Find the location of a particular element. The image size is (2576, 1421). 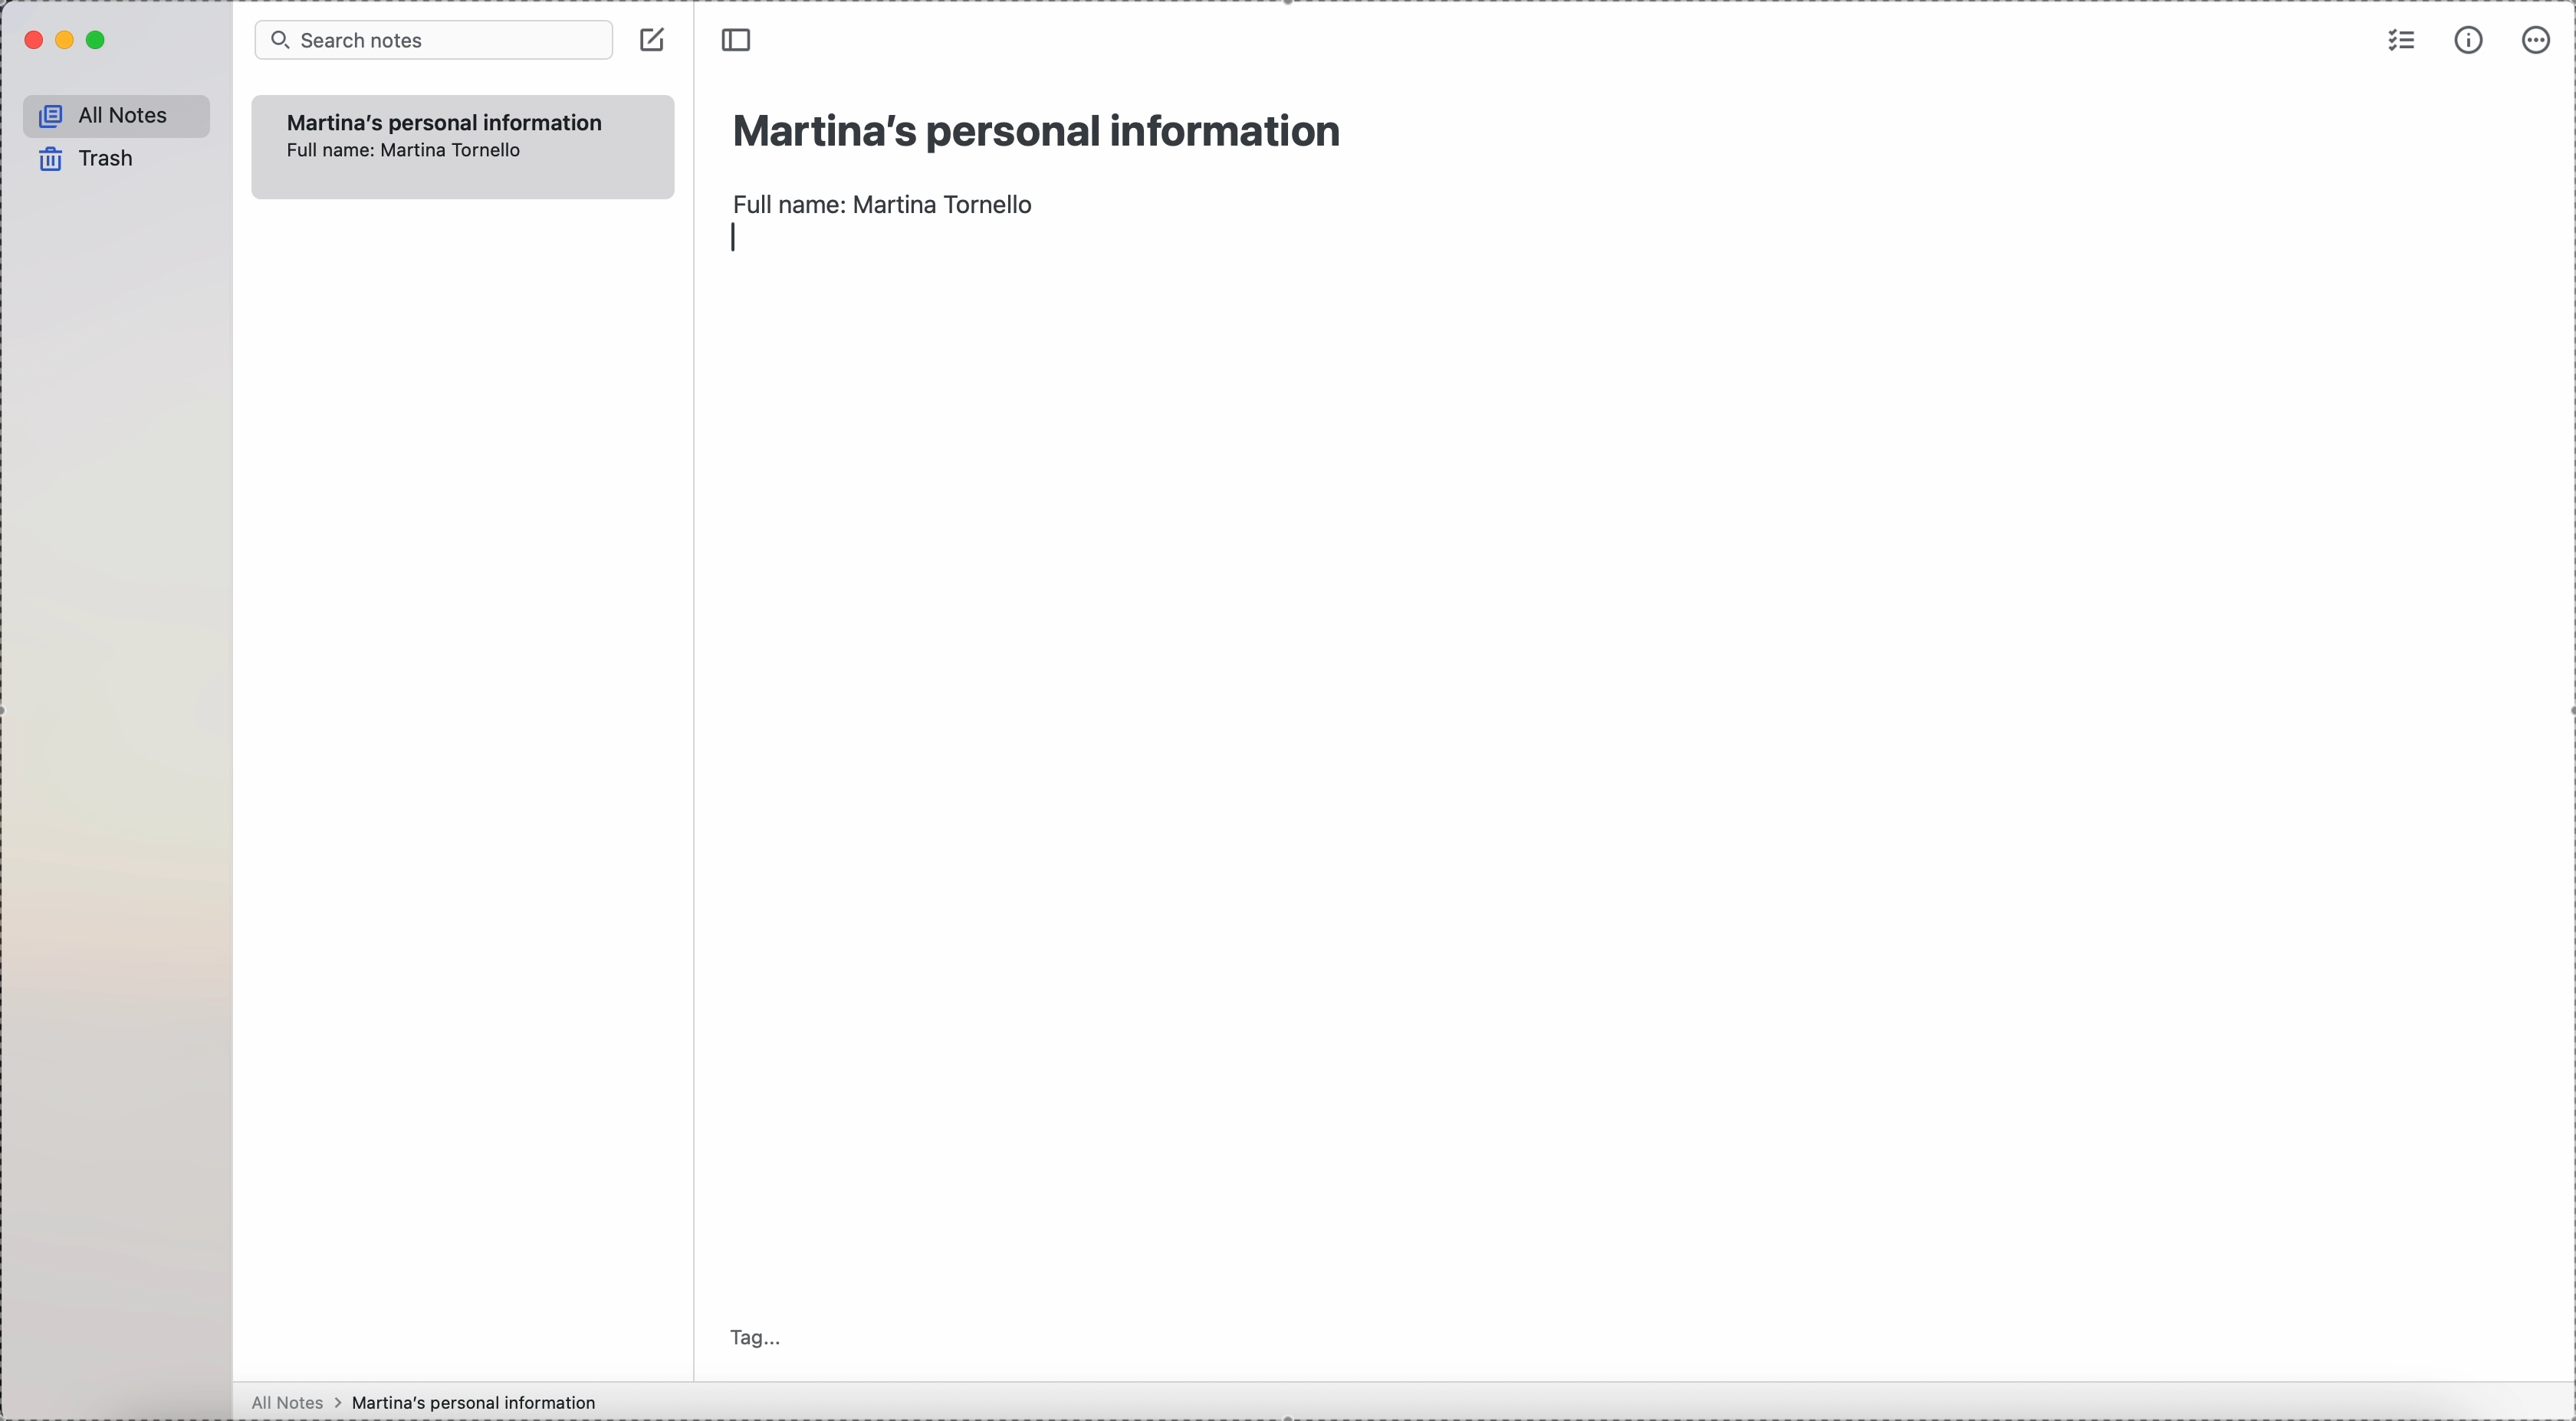

tag is located at coordinates (760, 1336).